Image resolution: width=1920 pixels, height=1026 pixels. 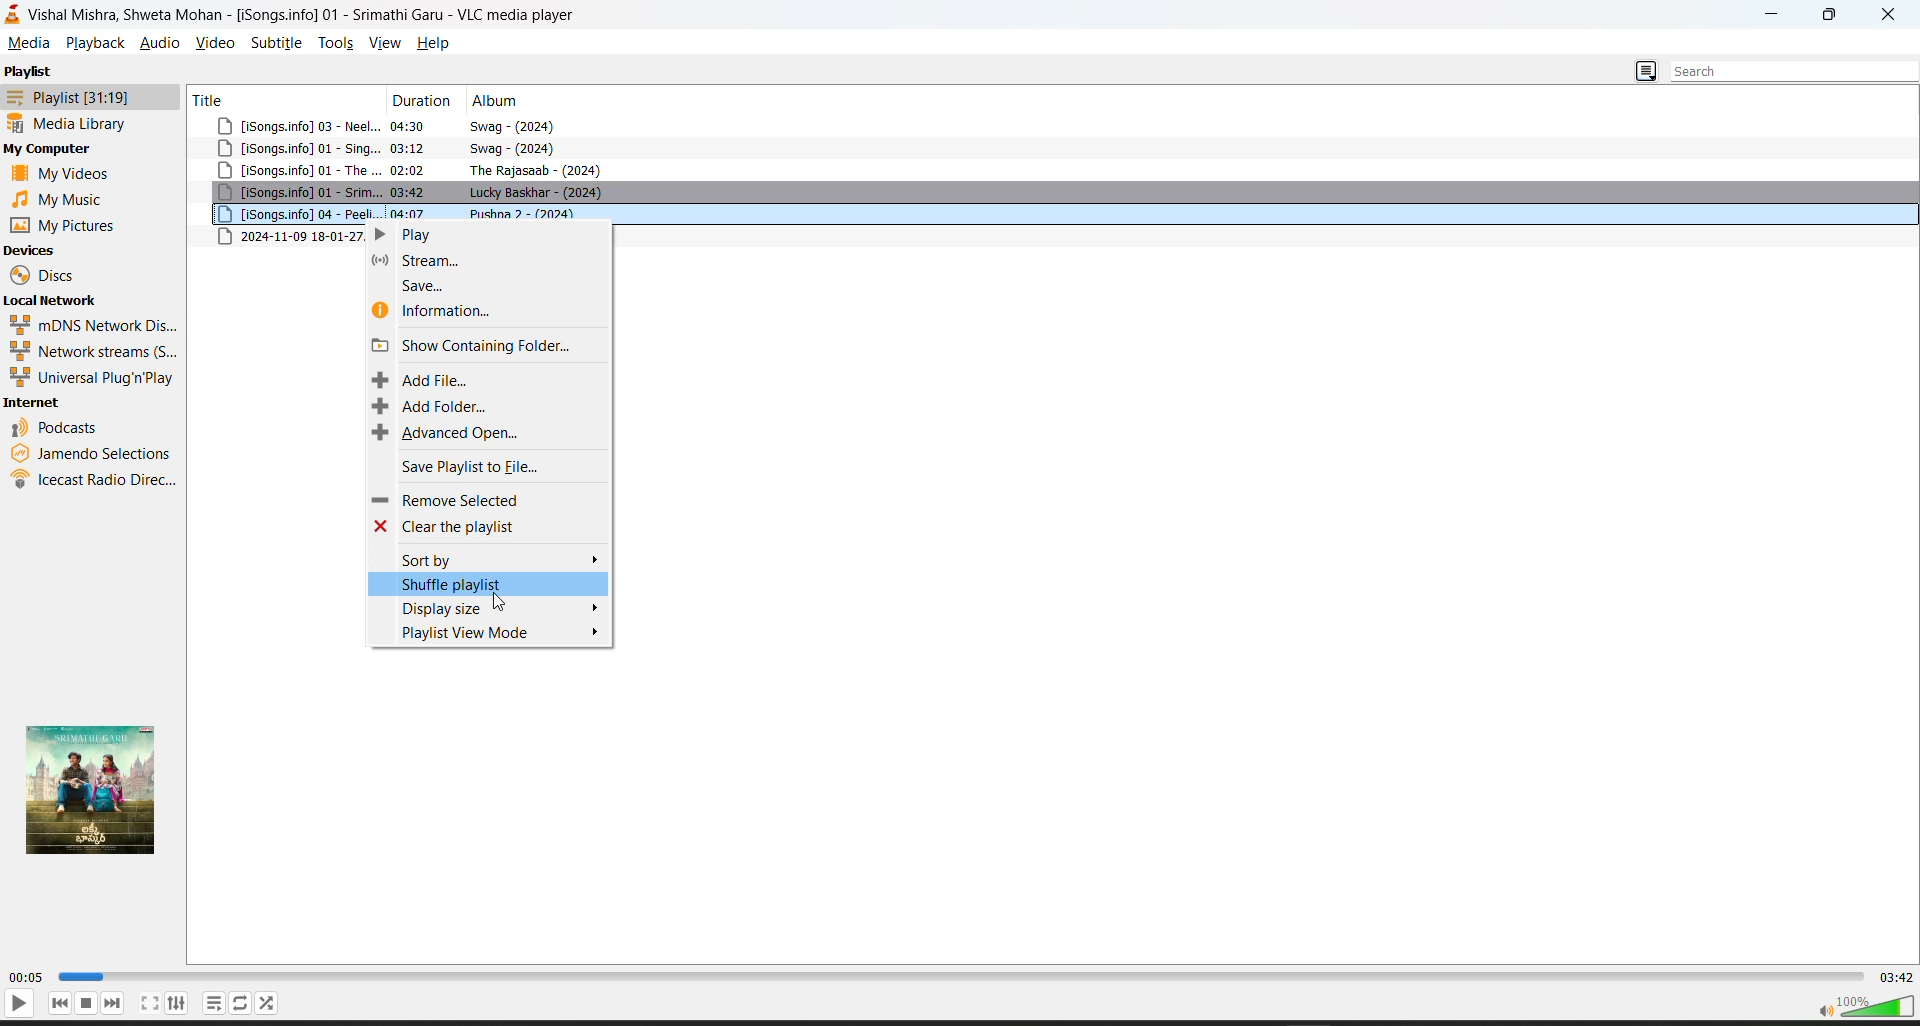 What do you see at coordinates (450, 501) in the screenshot?
I see `remove selected` at bounding box center [450, 501].